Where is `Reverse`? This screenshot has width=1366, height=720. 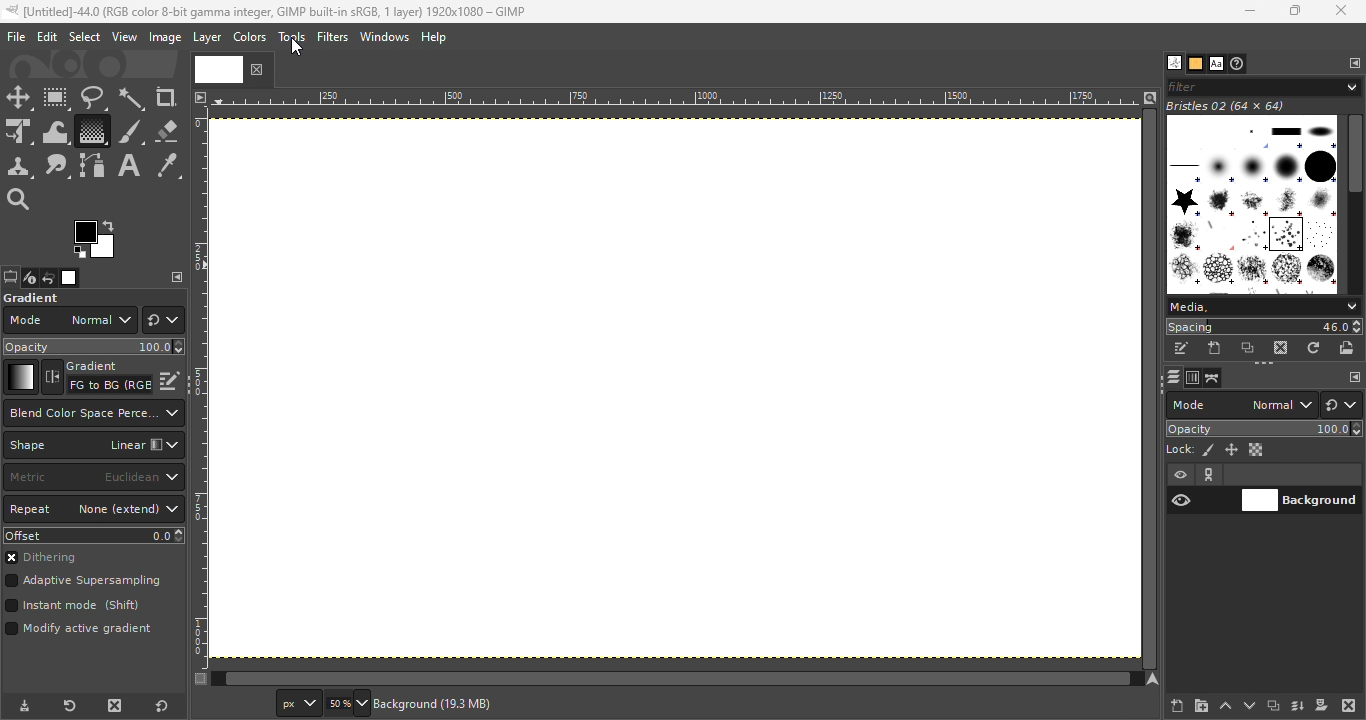
Reverse is located at coordinates (97, 377).